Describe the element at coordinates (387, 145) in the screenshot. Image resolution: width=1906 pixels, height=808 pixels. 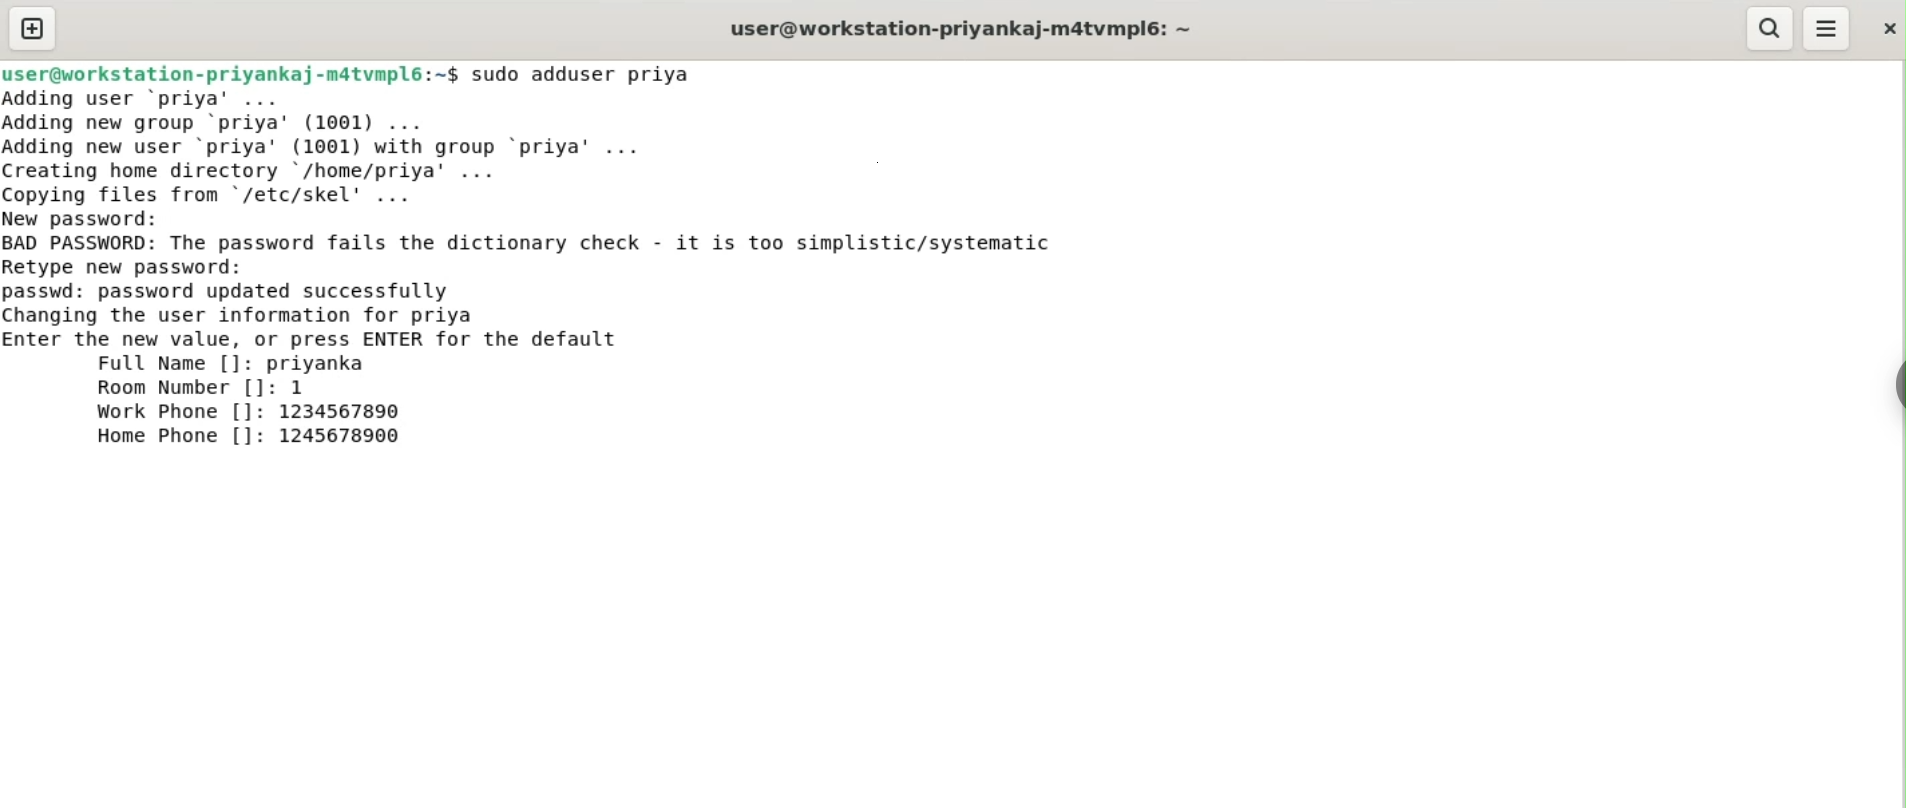
I see `Adding user ‘priya’ ...

Adding new group ‘priya’ (1001) ...

Adding new user ‘priya' (1001) with group ‘priya’ ...
Creating home directory /home/priya’ ...

Copving files from "/etc/skel' ...` at that location.